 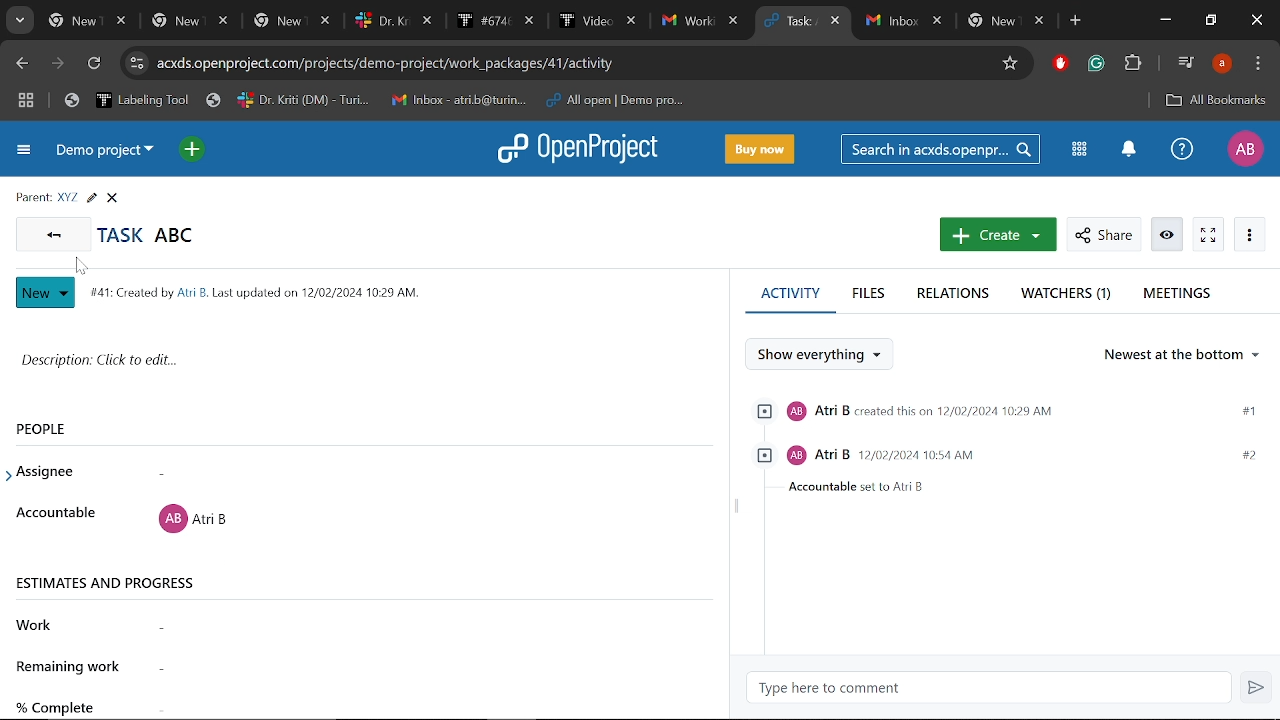 I want to click on Profile, so click(x=1221, y=65).